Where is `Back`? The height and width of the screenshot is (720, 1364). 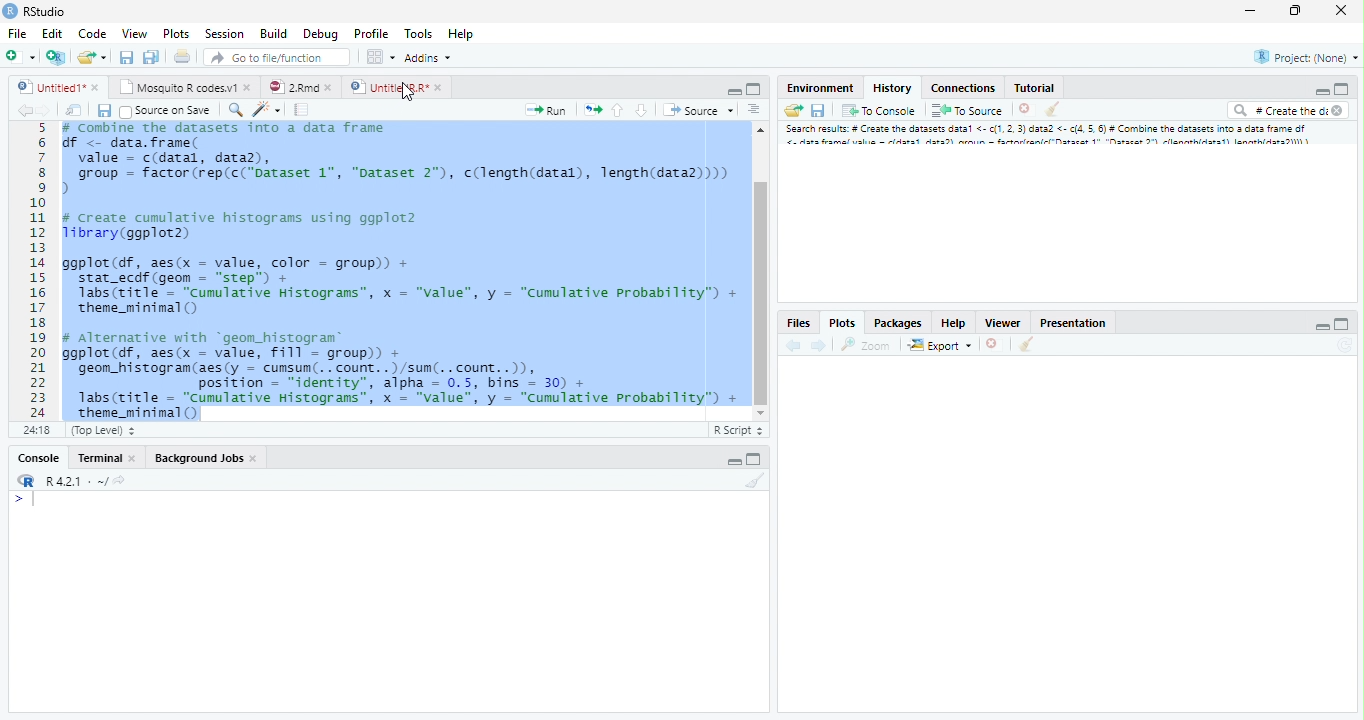
Back is located at coordinates (17, 113).